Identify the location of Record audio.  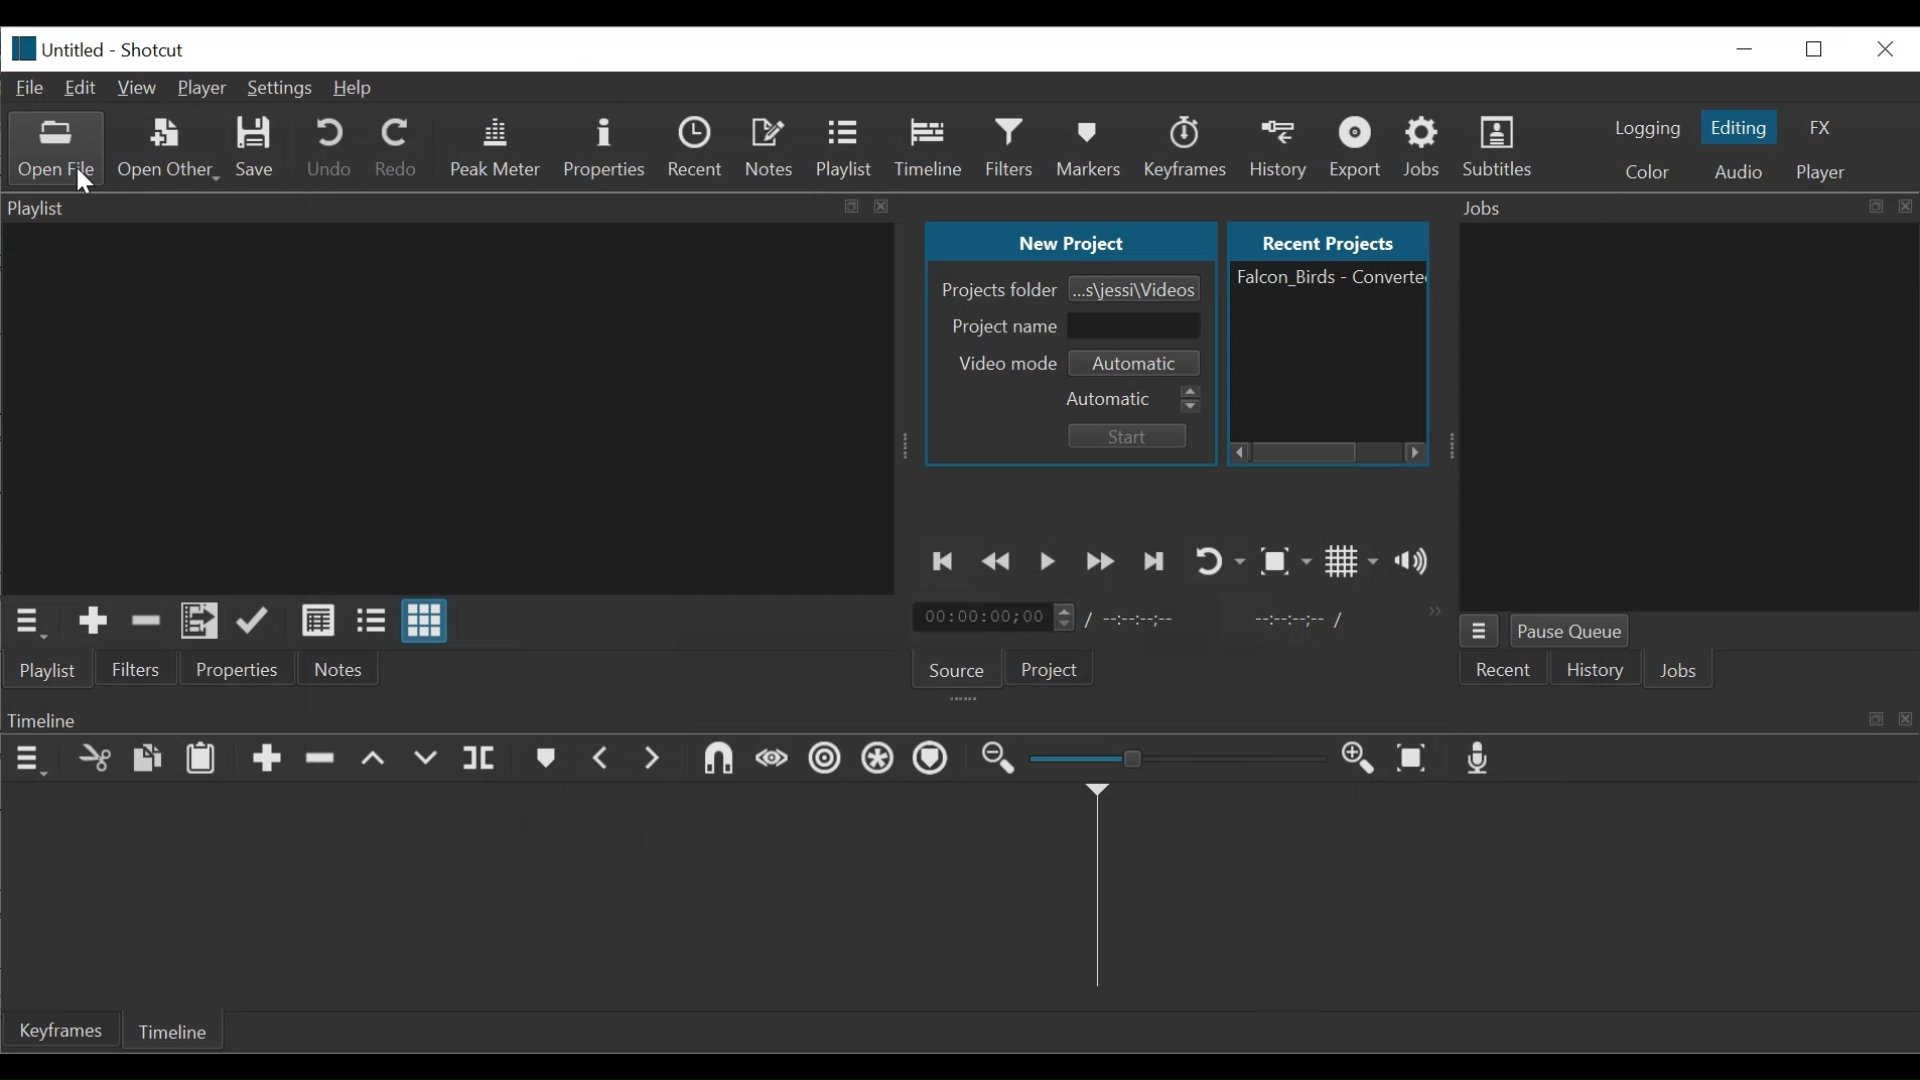
(1483, 760).